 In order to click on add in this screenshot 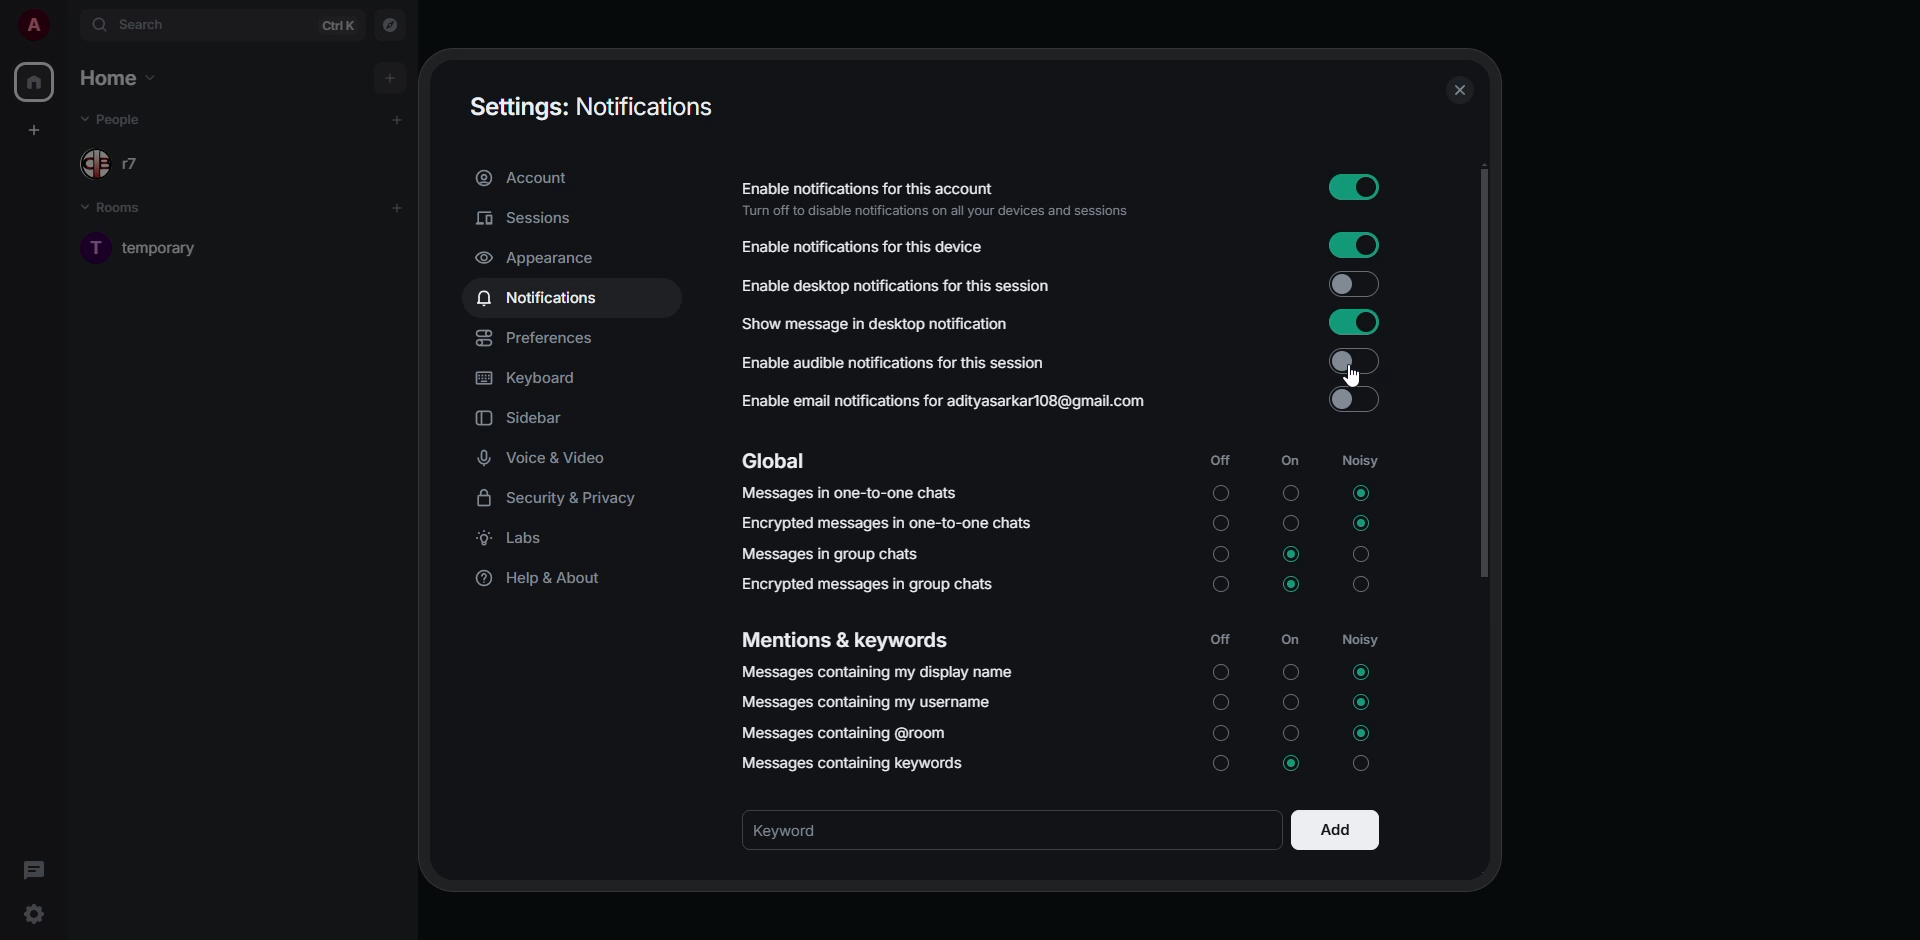, I will do `click(392, 79)`.